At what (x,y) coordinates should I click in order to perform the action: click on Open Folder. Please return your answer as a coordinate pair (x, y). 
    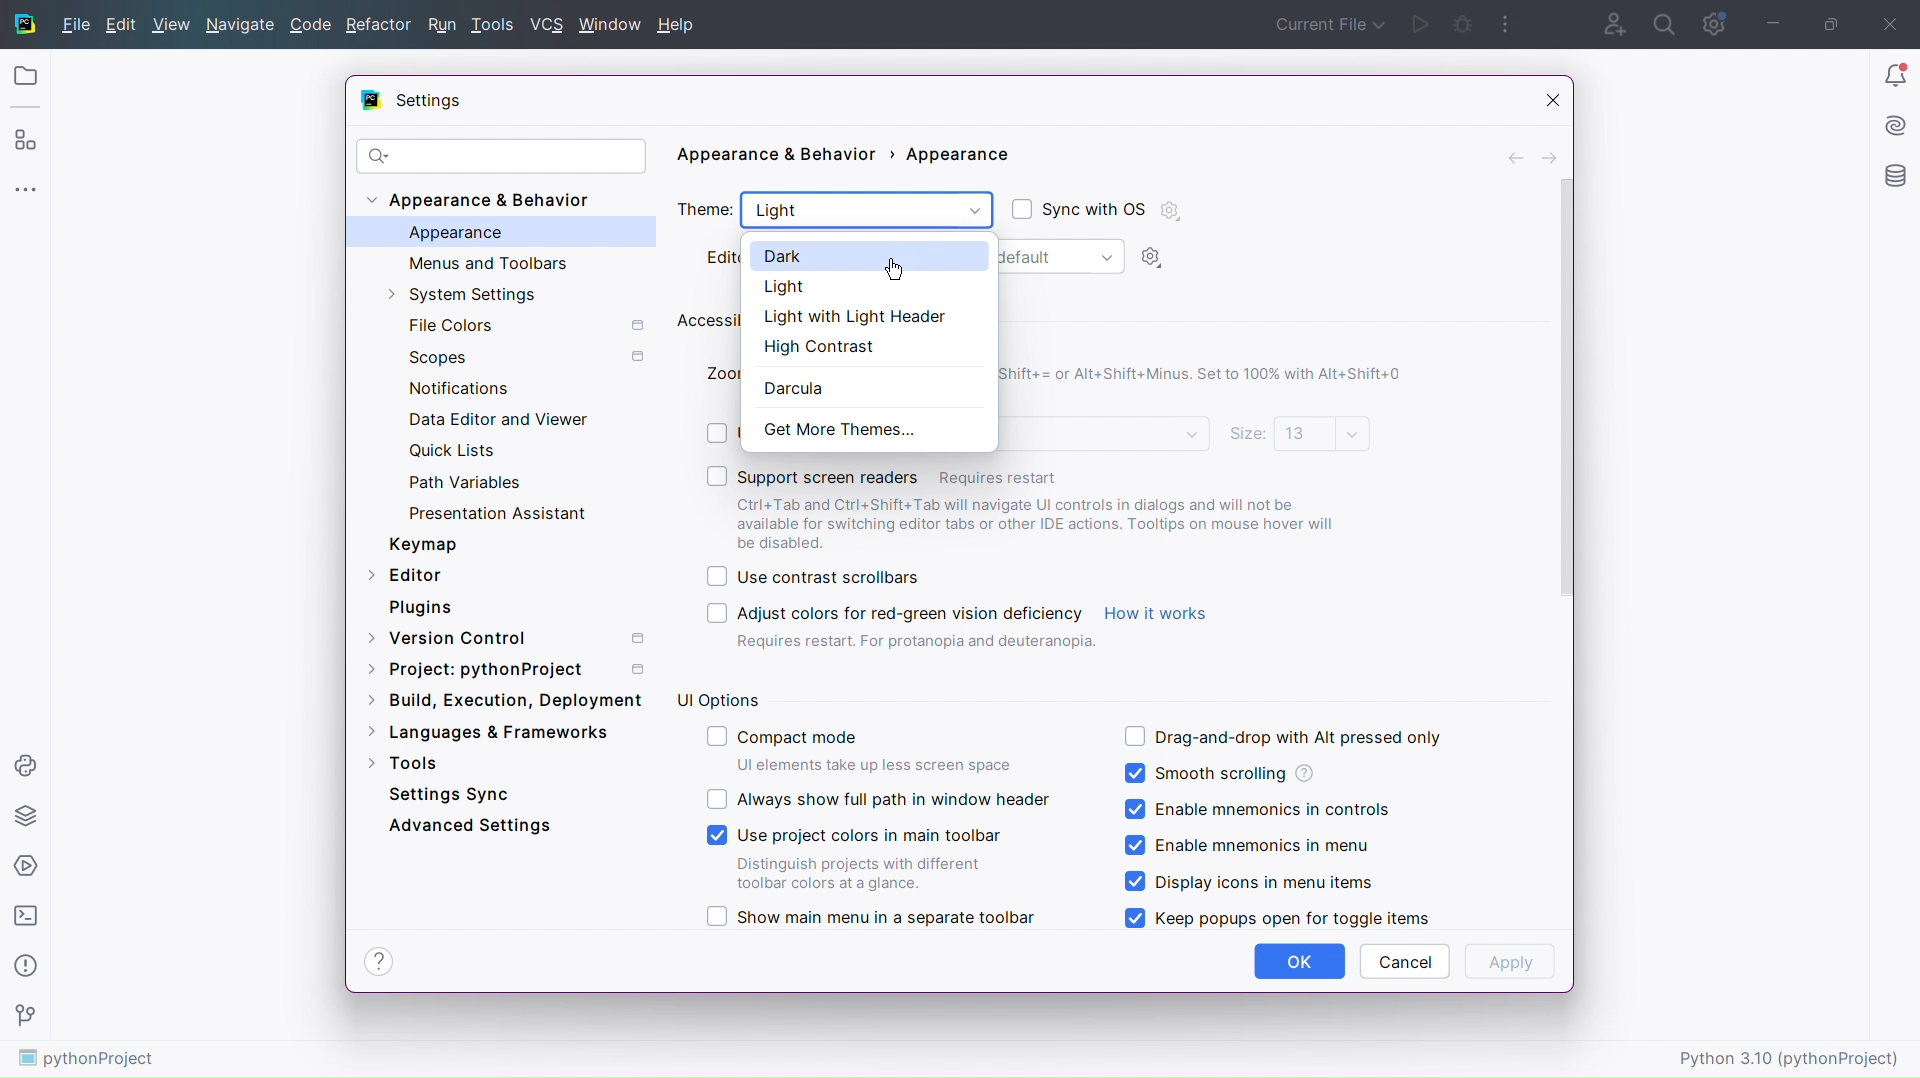
    Looking at the image, I should click on (24, 77).